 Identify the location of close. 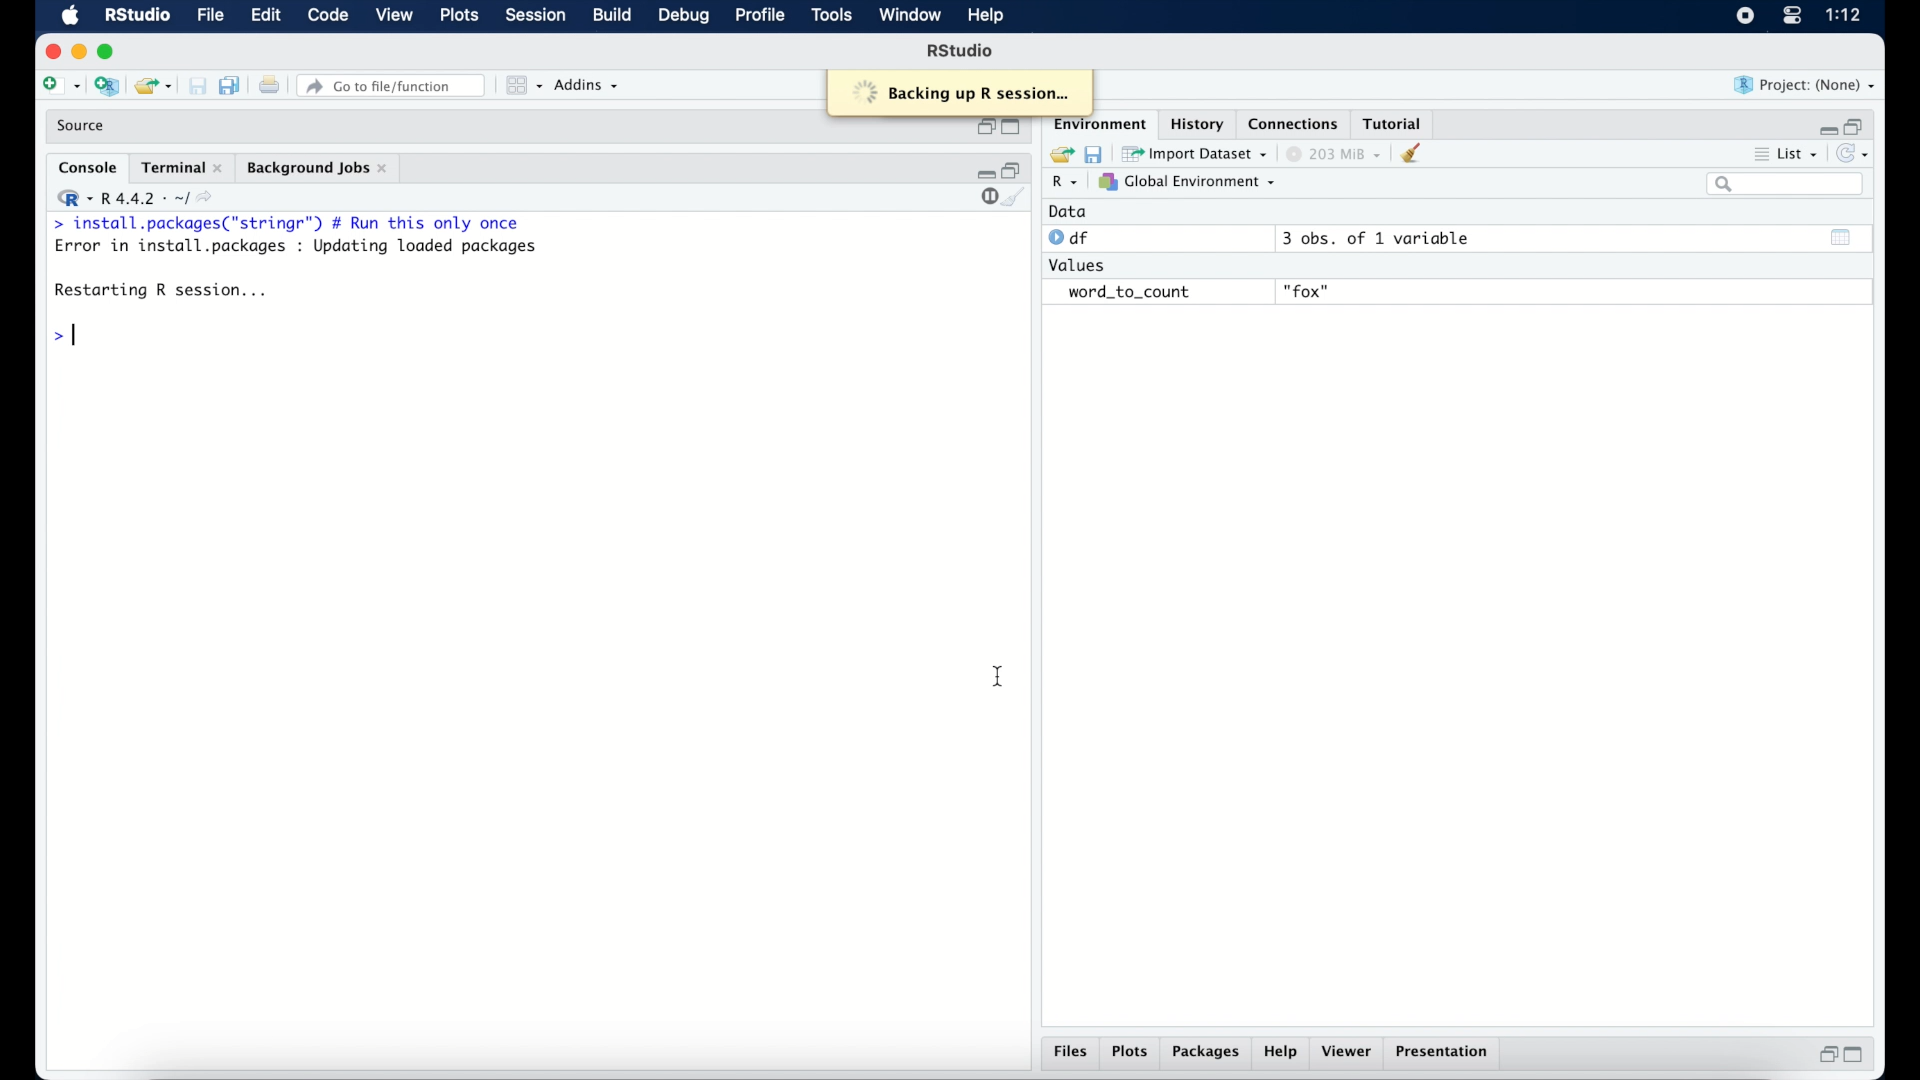
(50, 52).